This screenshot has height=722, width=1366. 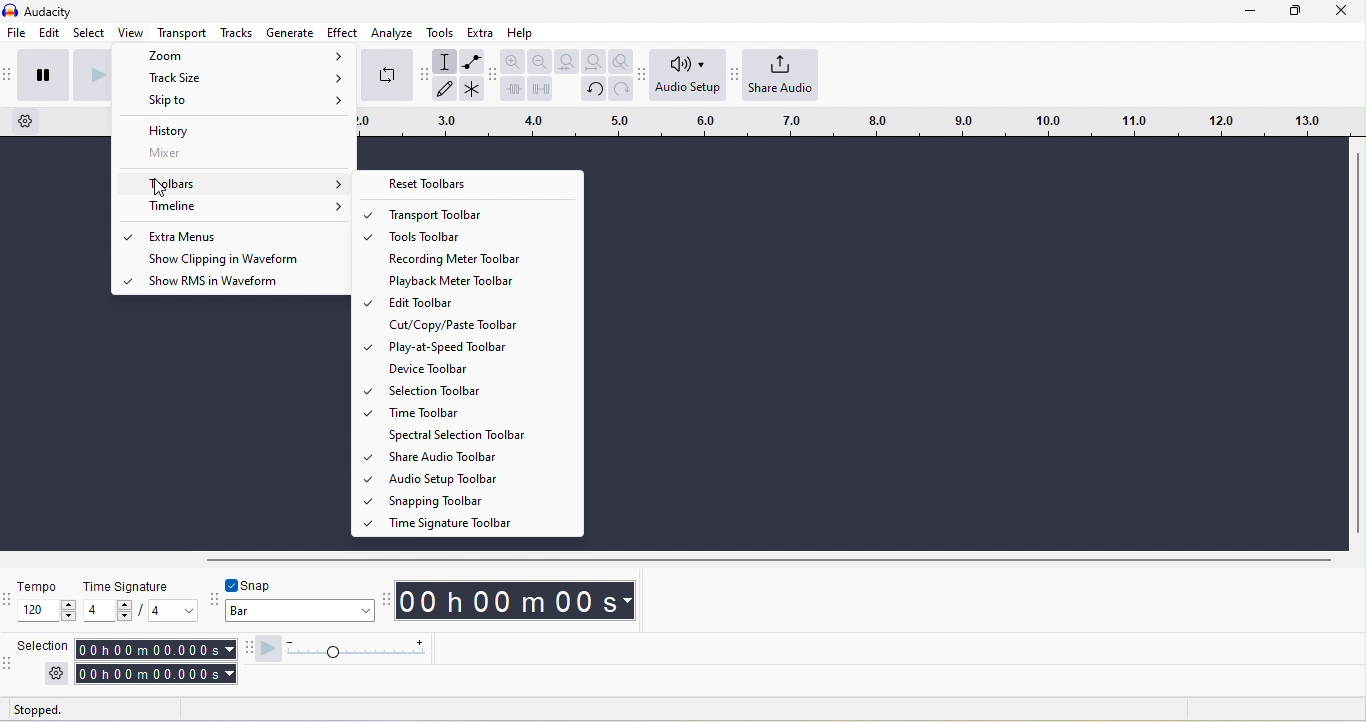 I want to click on Play at speed toolbar, so click(x=478, y=347).